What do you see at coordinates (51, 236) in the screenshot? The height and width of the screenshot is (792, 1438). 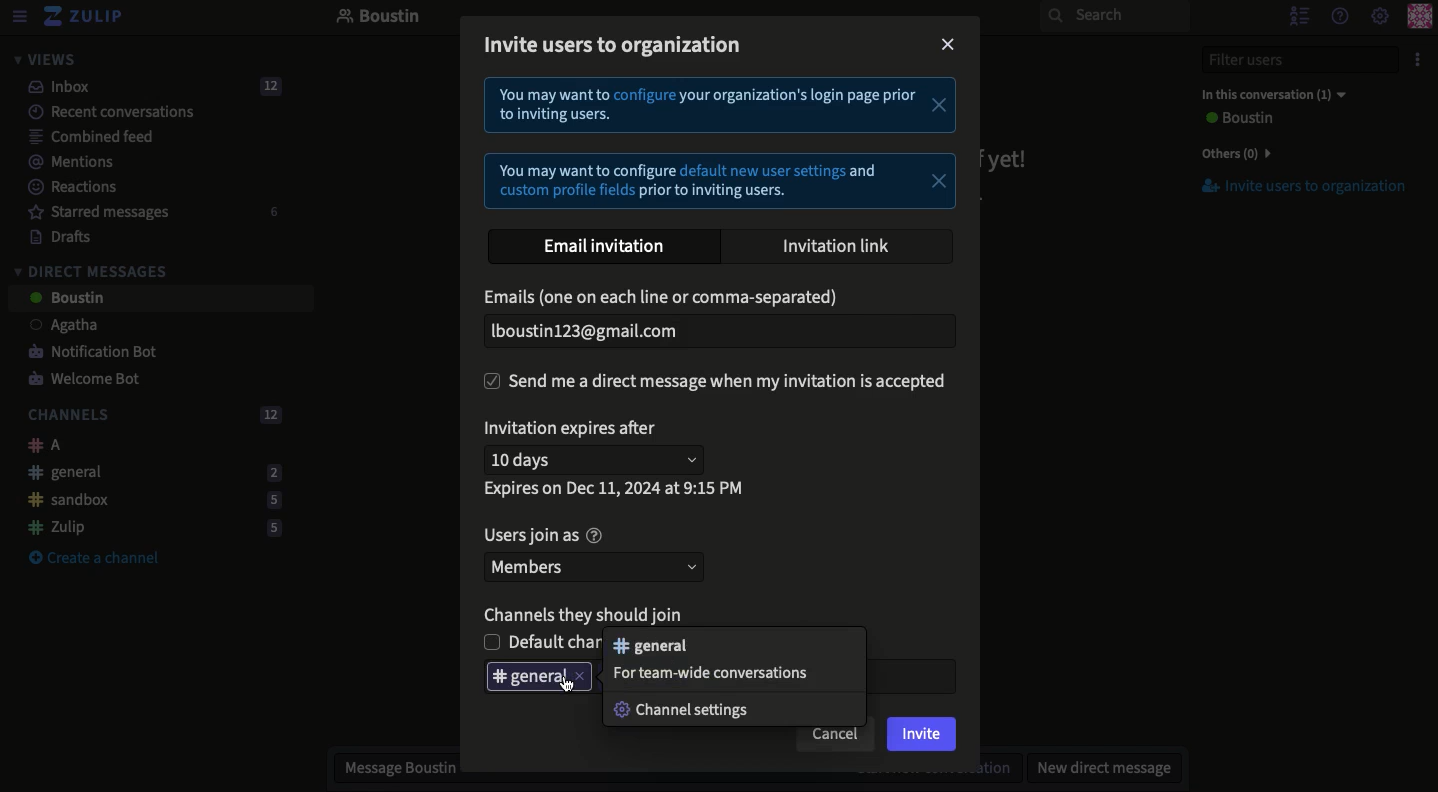 I see `Drafts` at bounding box center [51, 236].